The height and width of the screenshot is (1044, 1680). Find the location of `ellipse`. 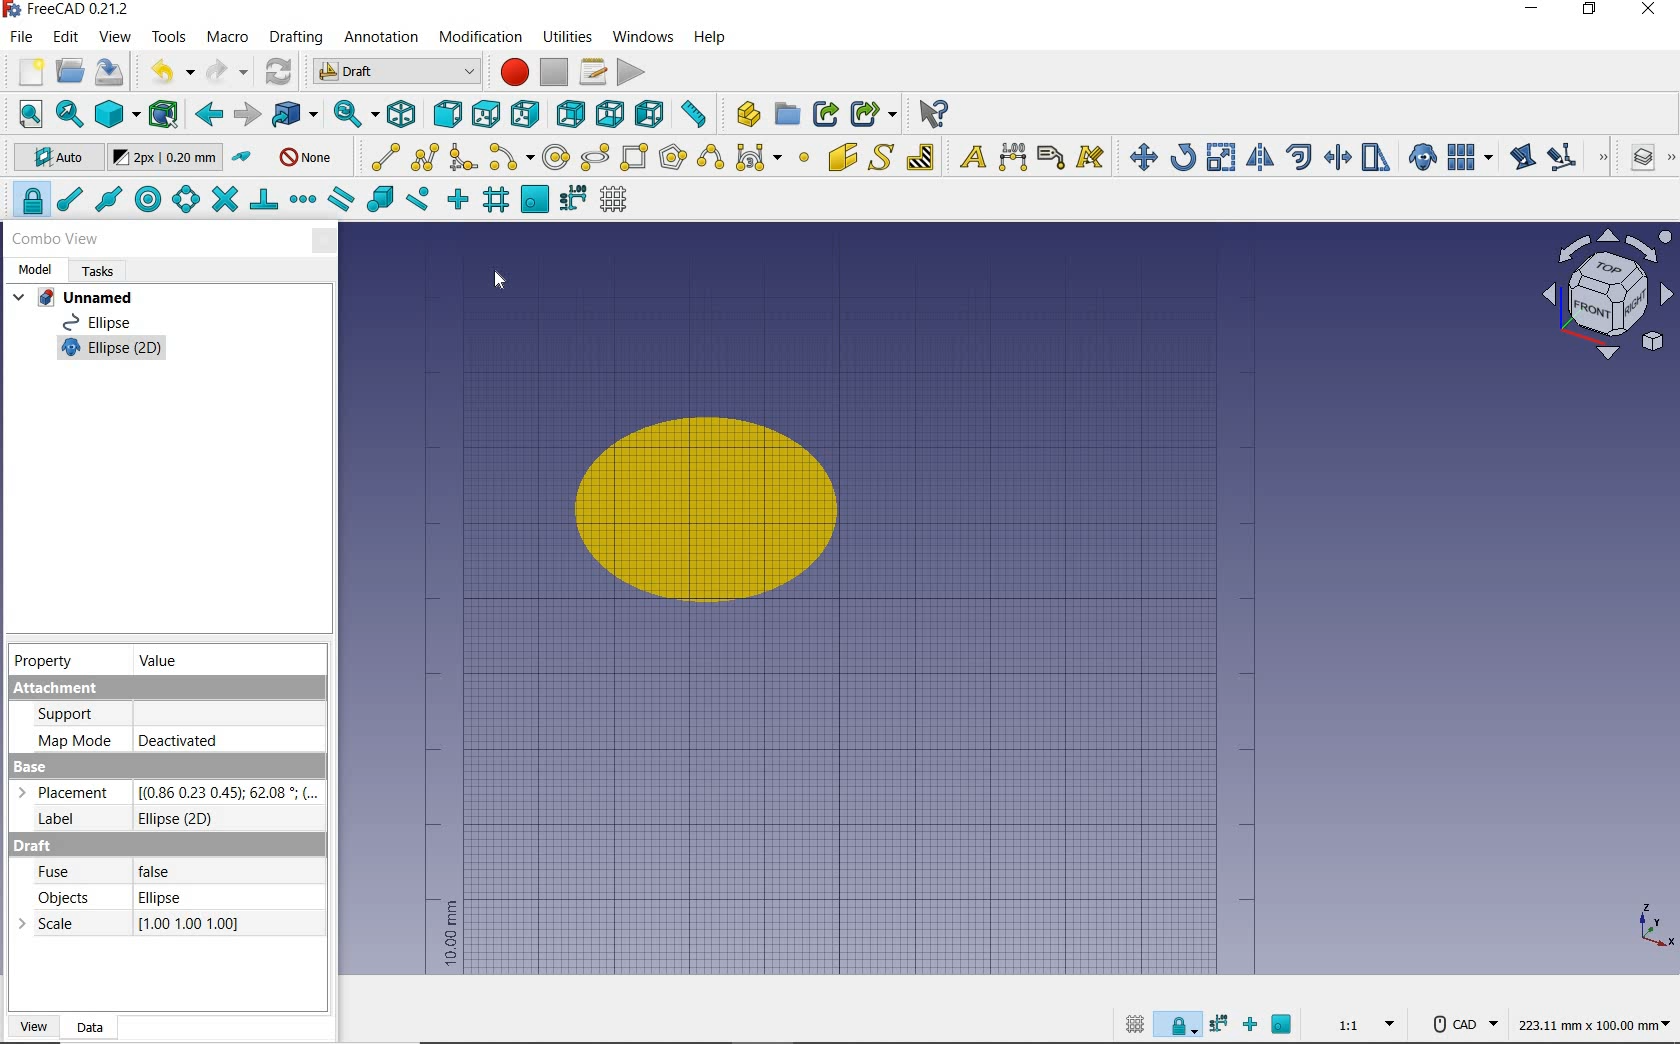

ellipse is located at coordinates (595, 158).